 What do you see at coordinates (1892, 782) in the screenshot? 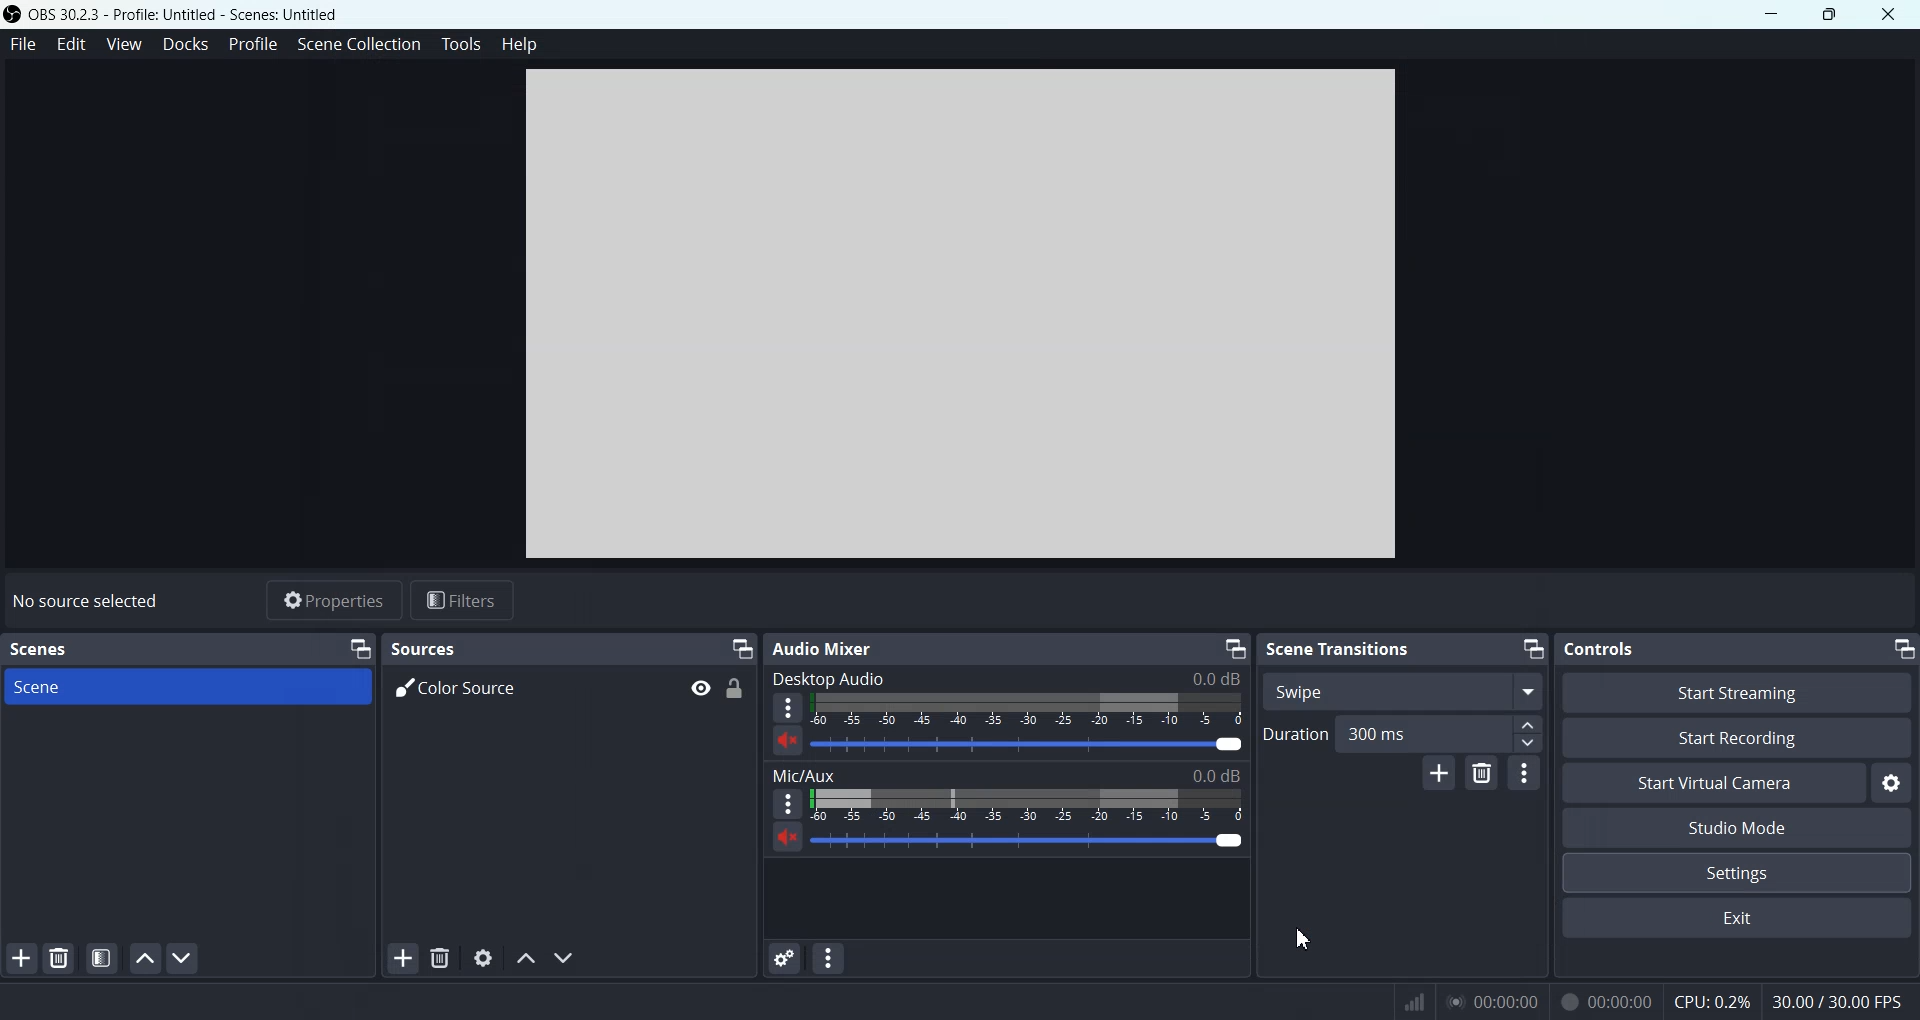
I see `Settings` at bounding box center [1892, 782].